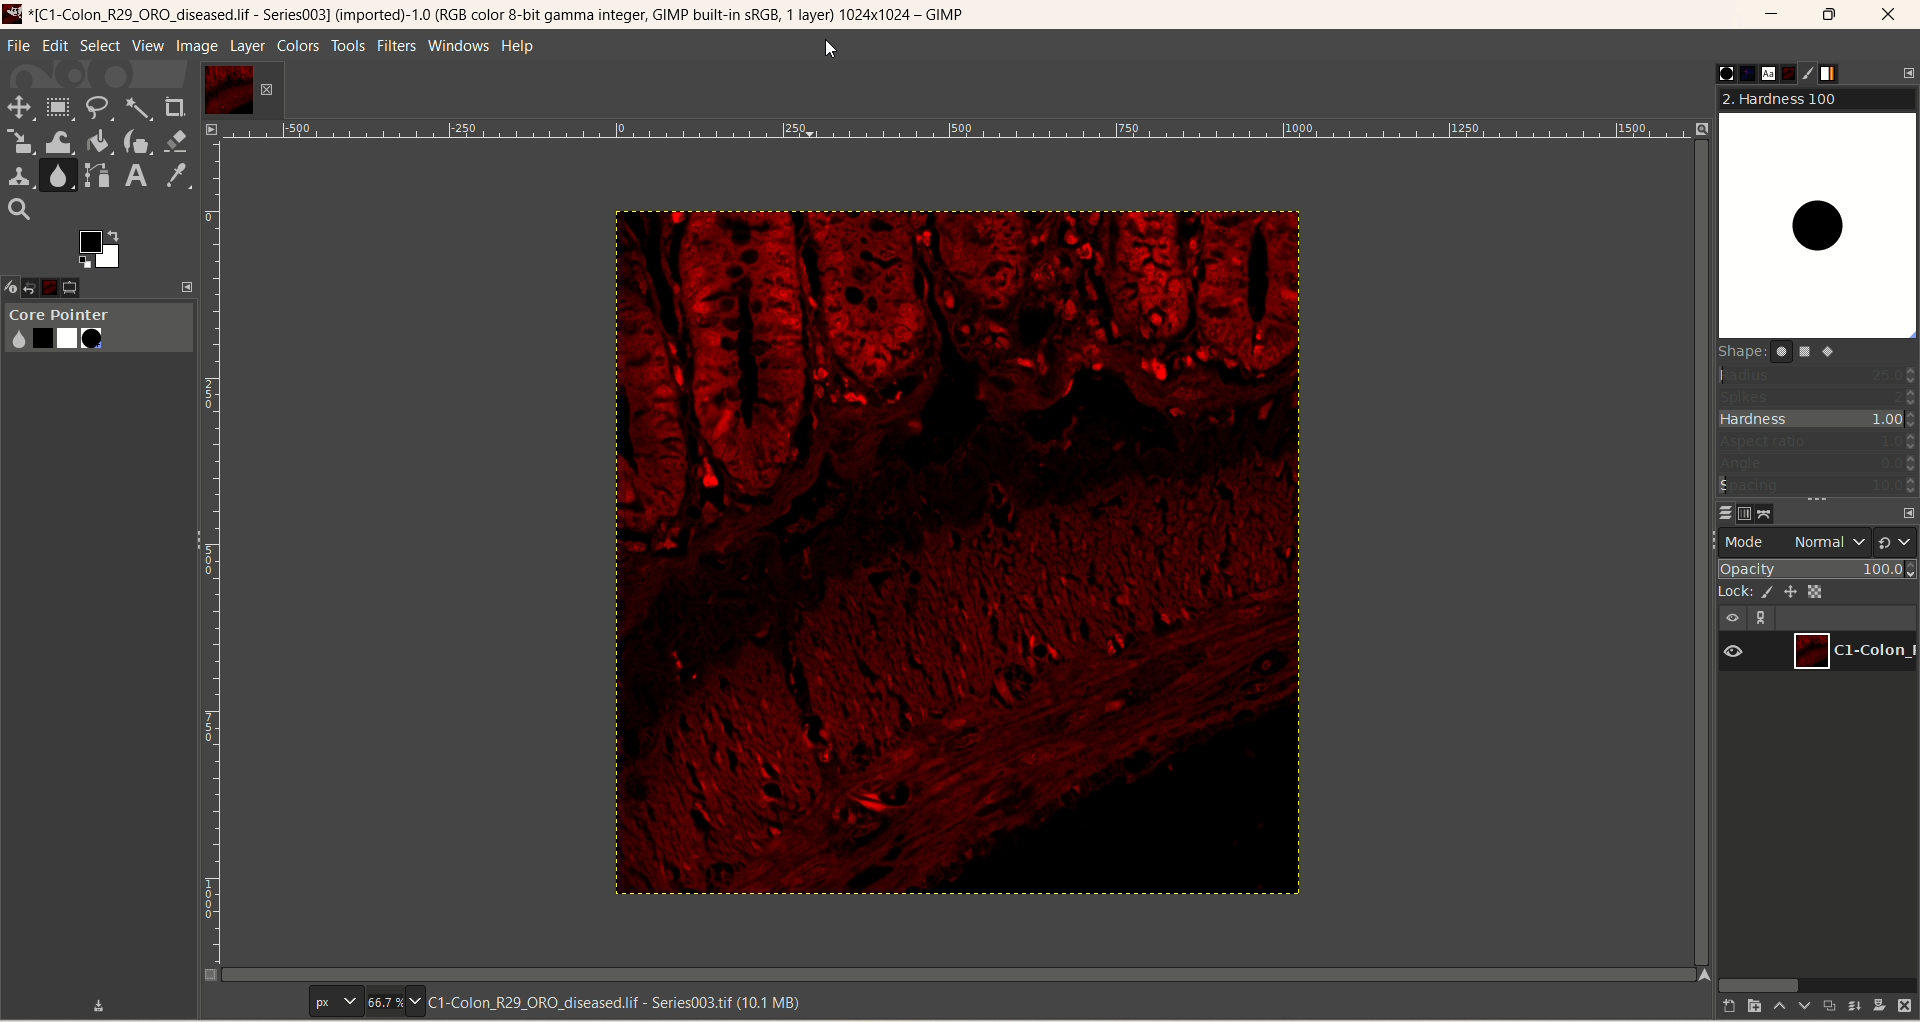 This screenshot has width=1920, height=1022. I want to click on link layer, so click(1764, 618).